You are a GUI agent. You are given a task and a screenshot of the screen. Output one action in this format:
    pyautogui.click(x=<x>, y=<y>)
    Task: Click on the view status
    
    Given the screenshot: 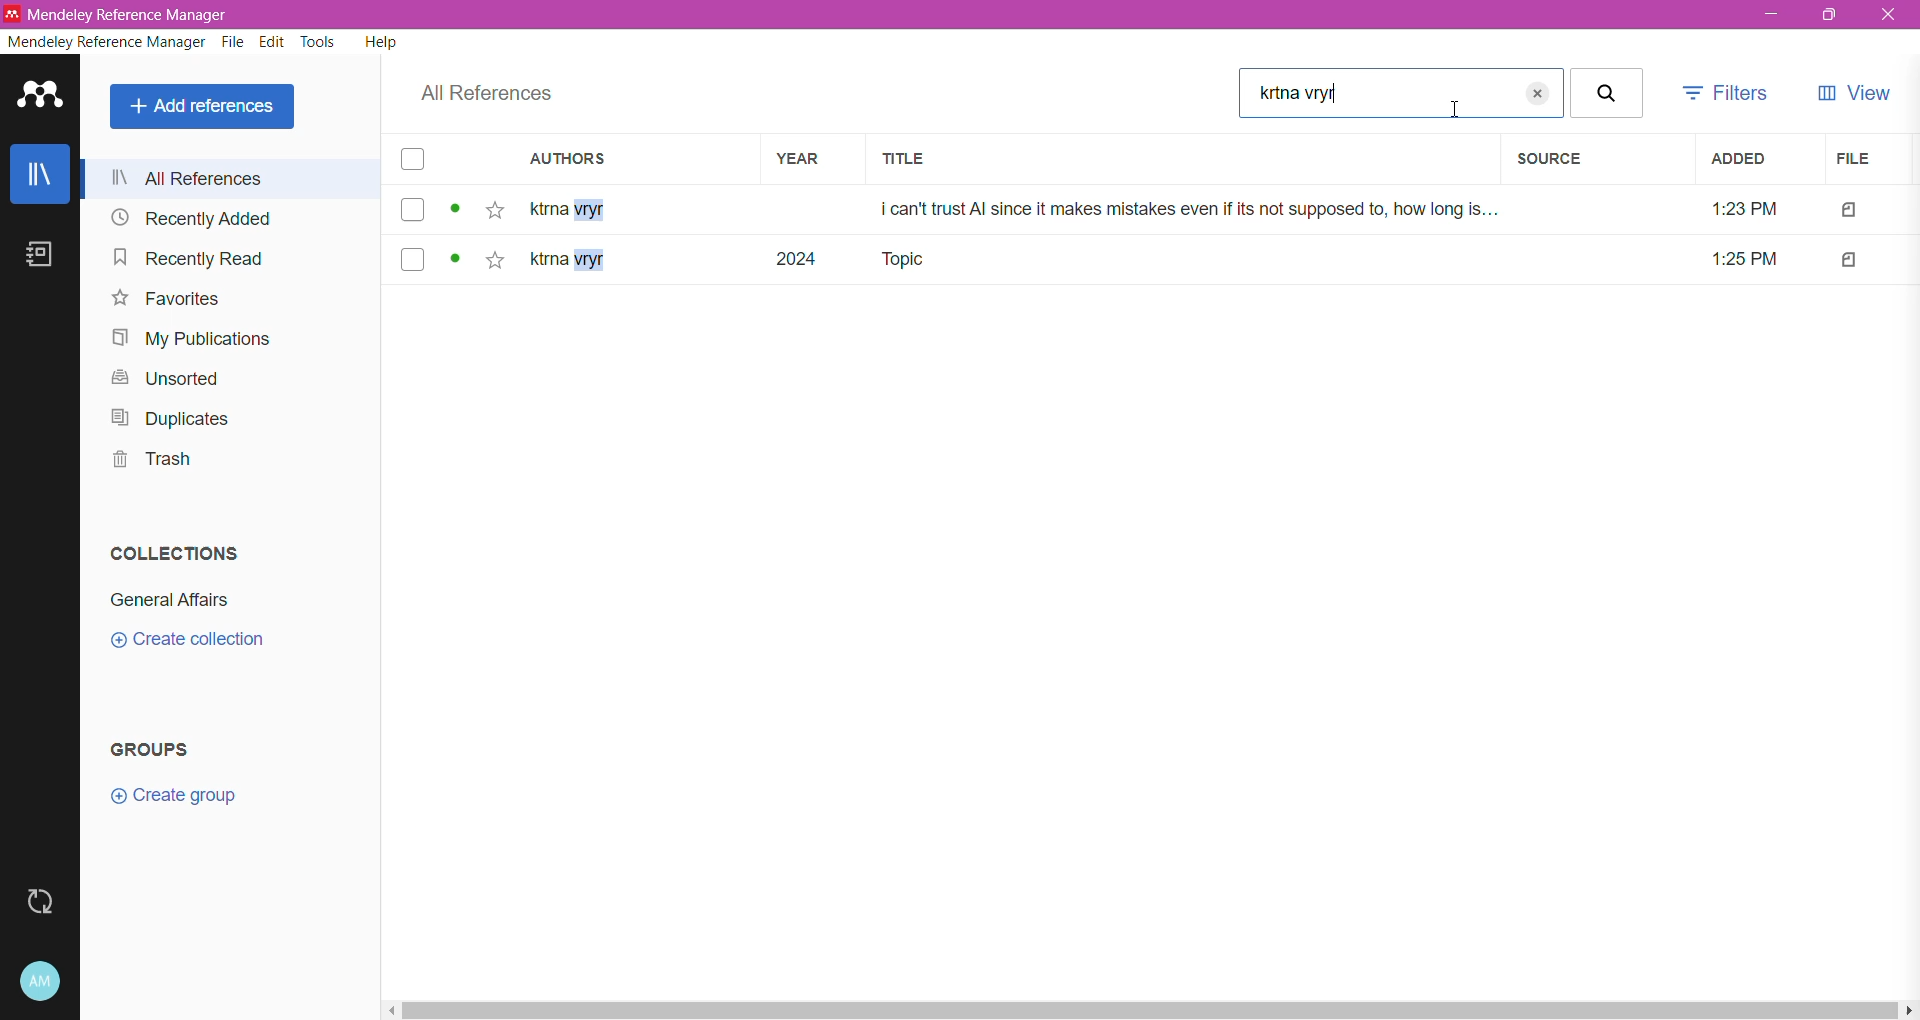 What is the action you would take?
    pyautogui.click(x=458, y=210)
    